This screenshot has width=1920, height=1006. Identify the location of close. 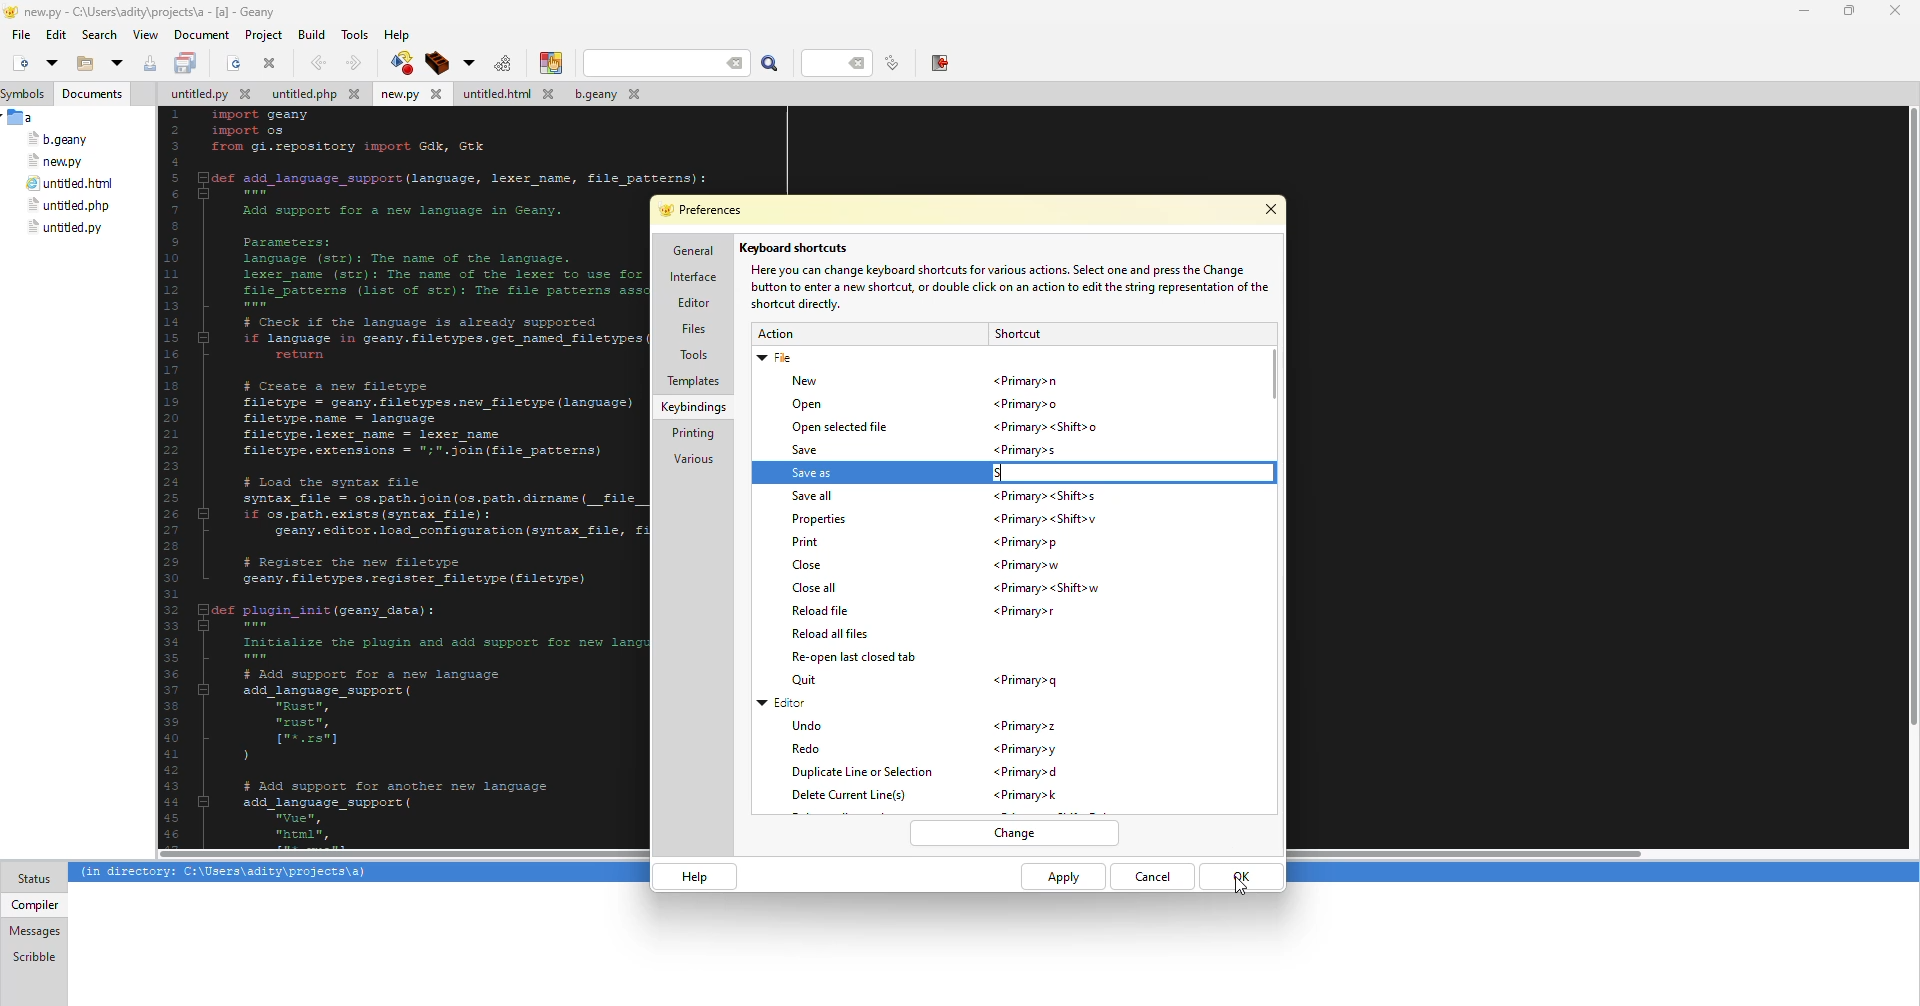
(1270, 211).